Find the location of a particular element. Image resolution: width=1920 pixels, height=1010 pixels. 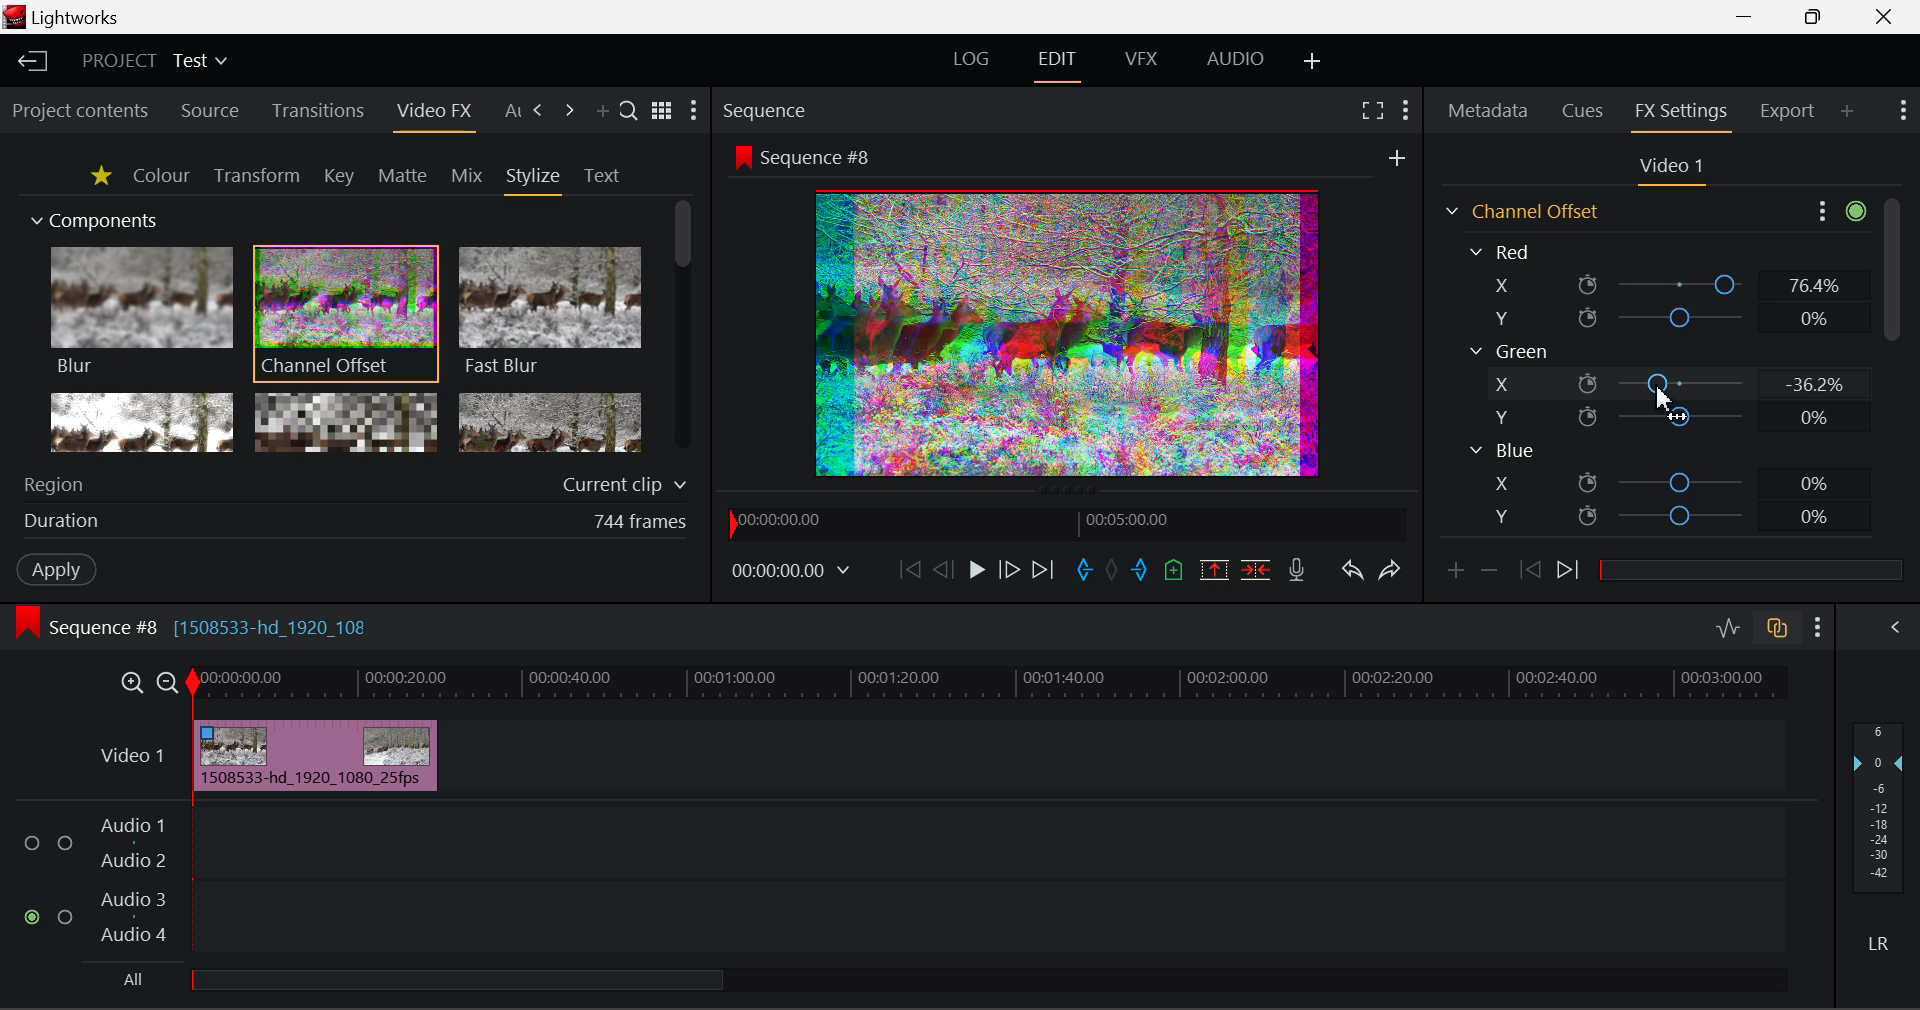

Next Tab is located at coordinates (540, 111).